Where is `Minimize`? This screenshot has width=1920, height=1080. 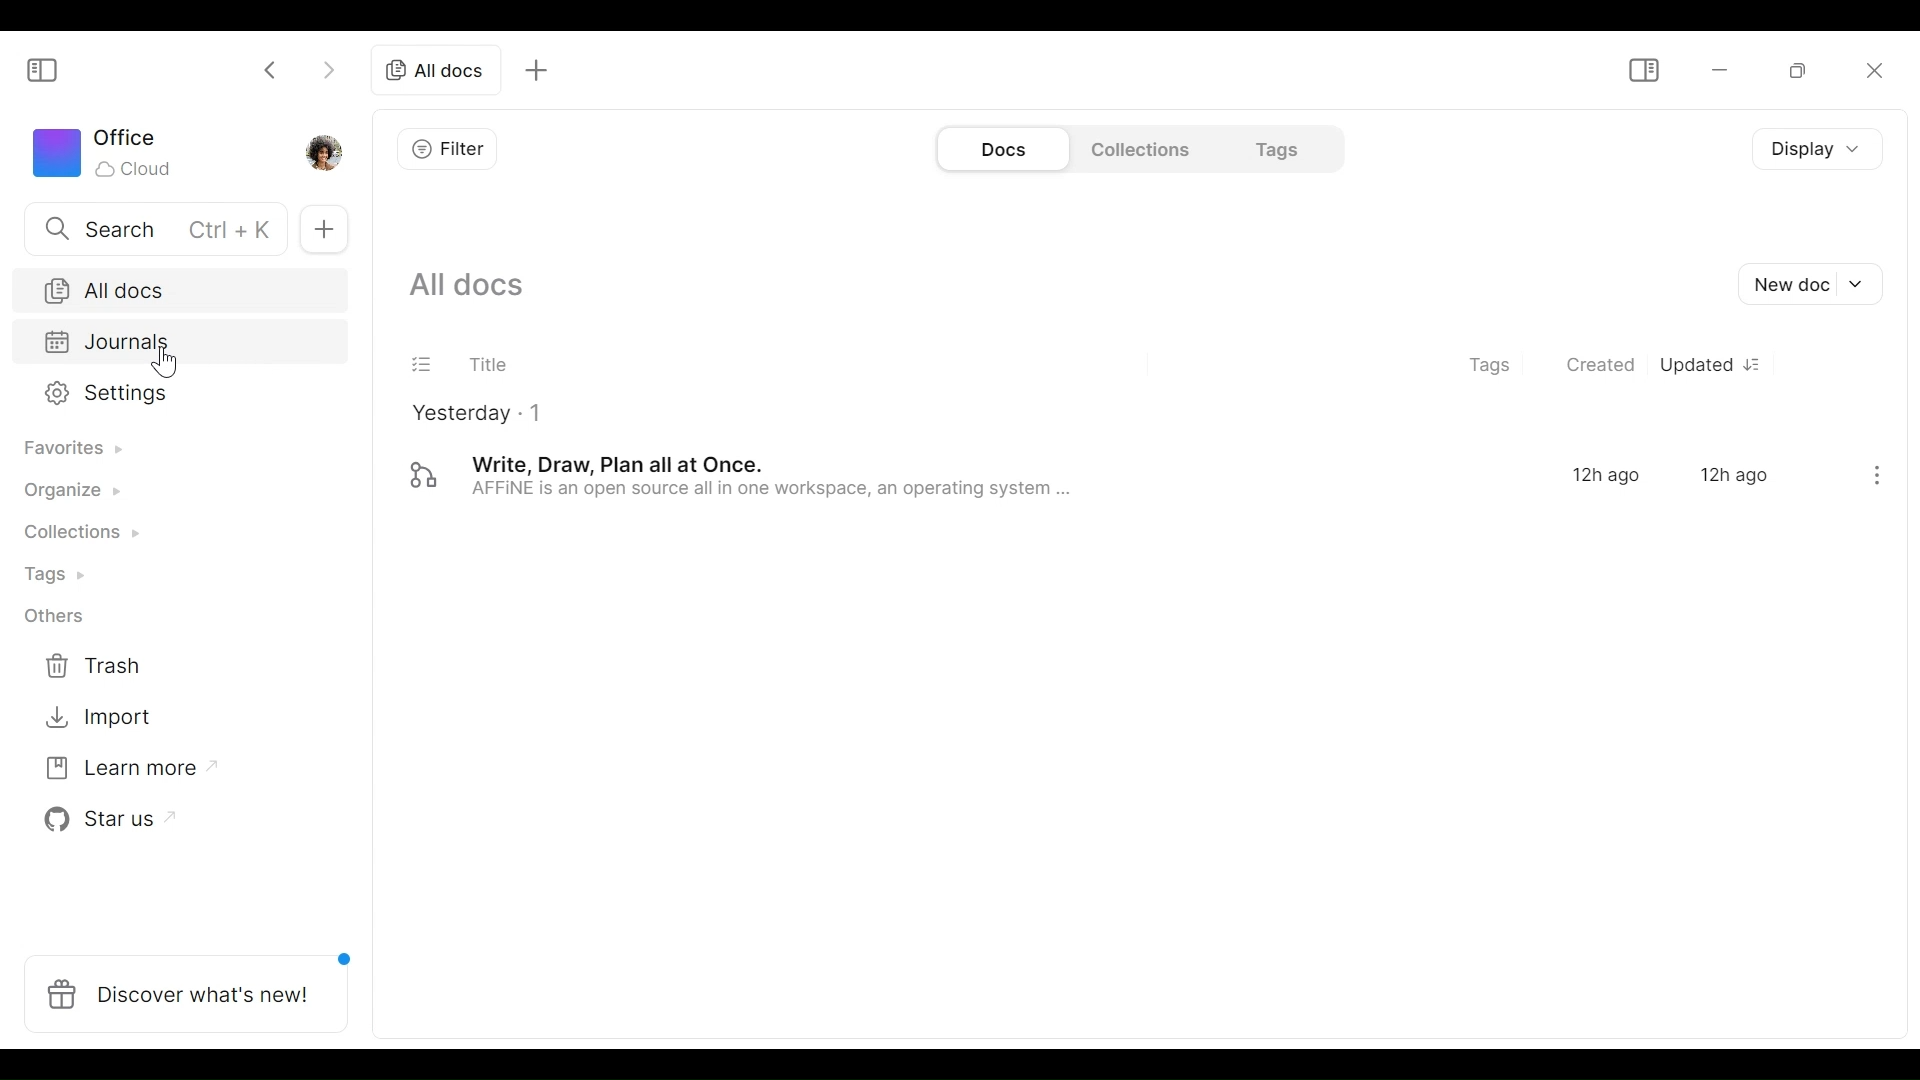
Minimize is located at coordinates (1720, 68).